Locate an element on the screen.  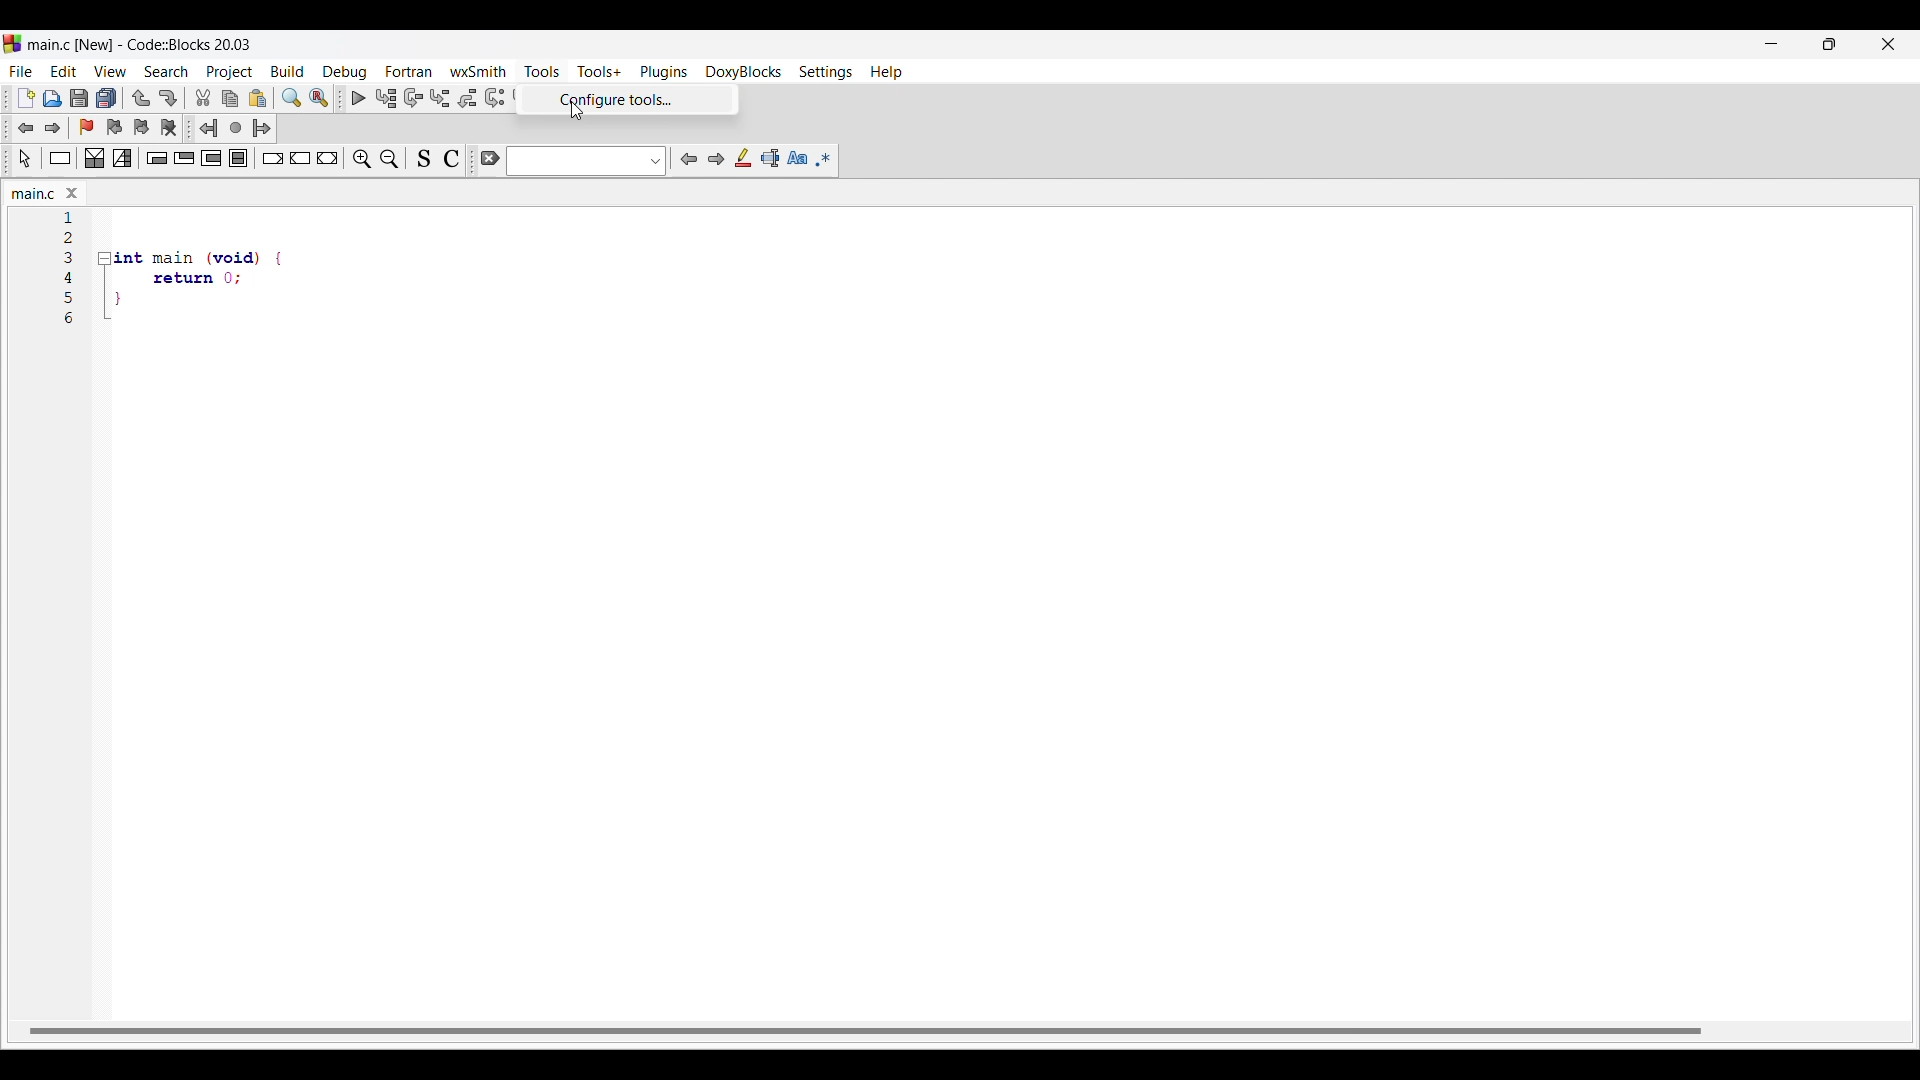
Match case is located at coordinates (797, 158).